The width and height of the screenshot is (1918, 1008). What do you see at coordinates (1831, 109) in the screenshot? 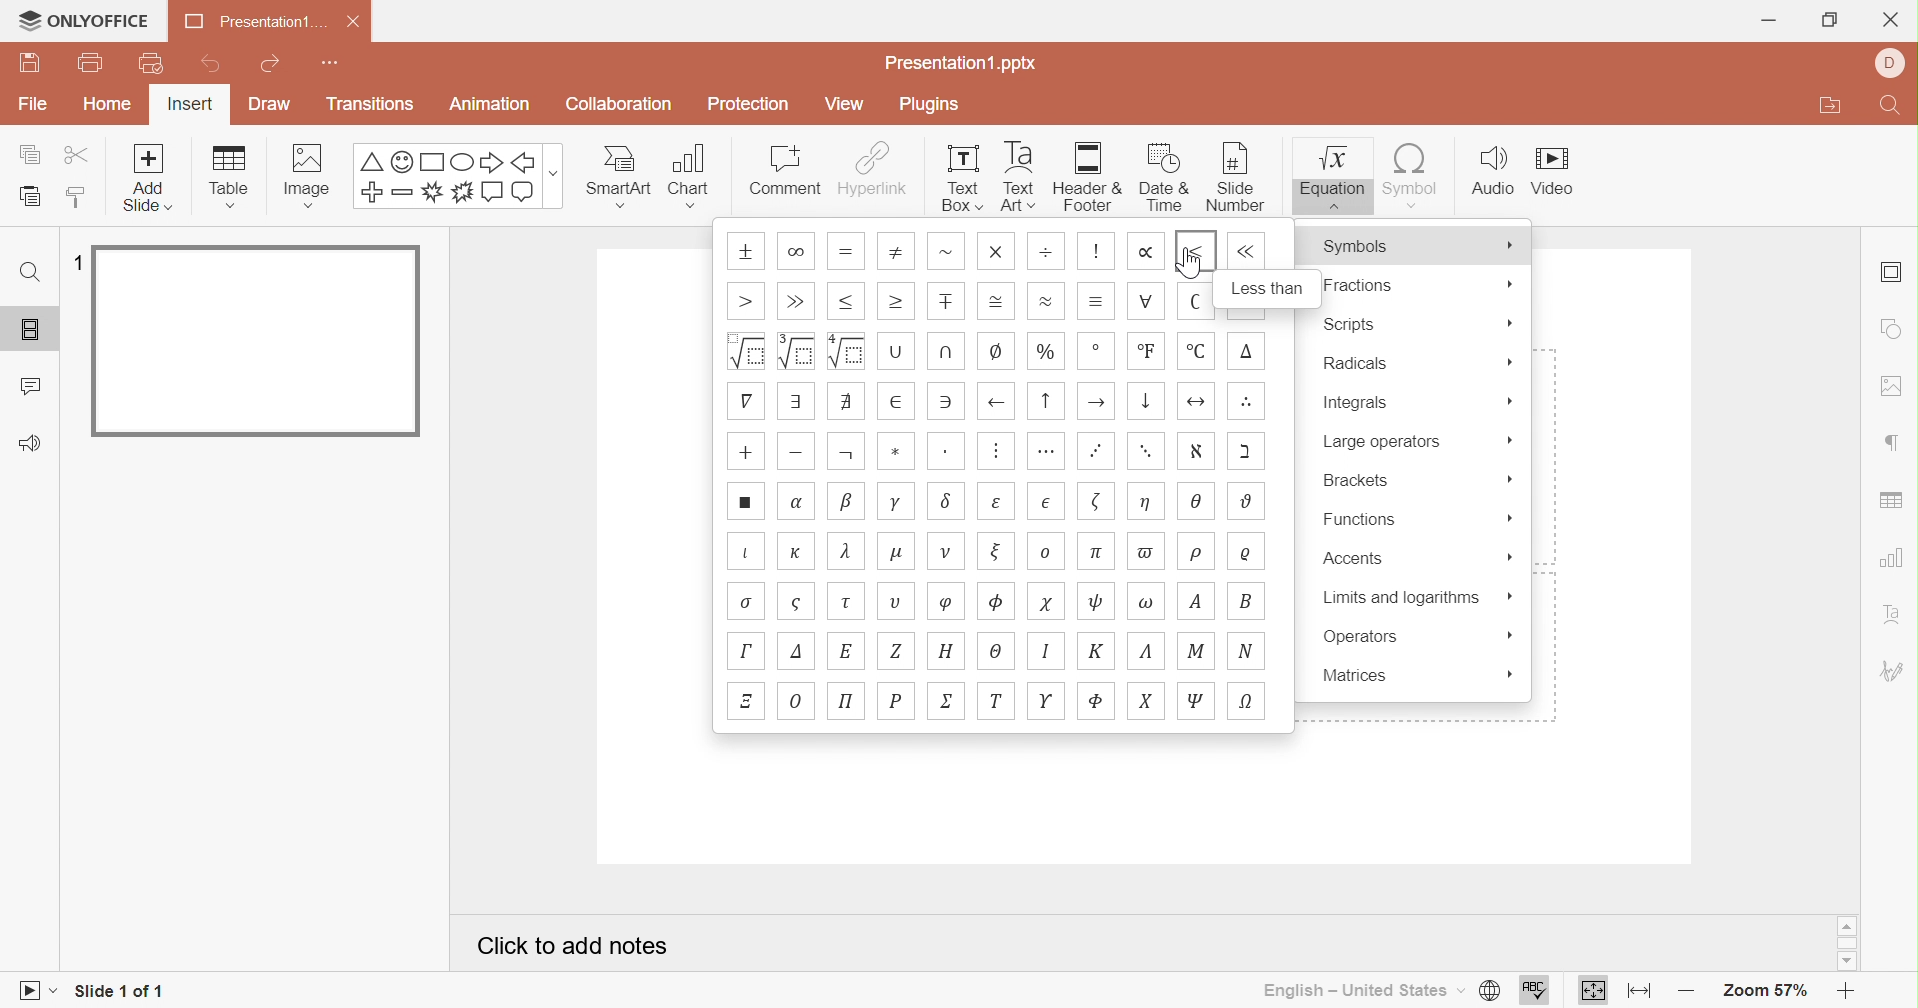
I see `Open file location` at bounding box center [1831, 109].